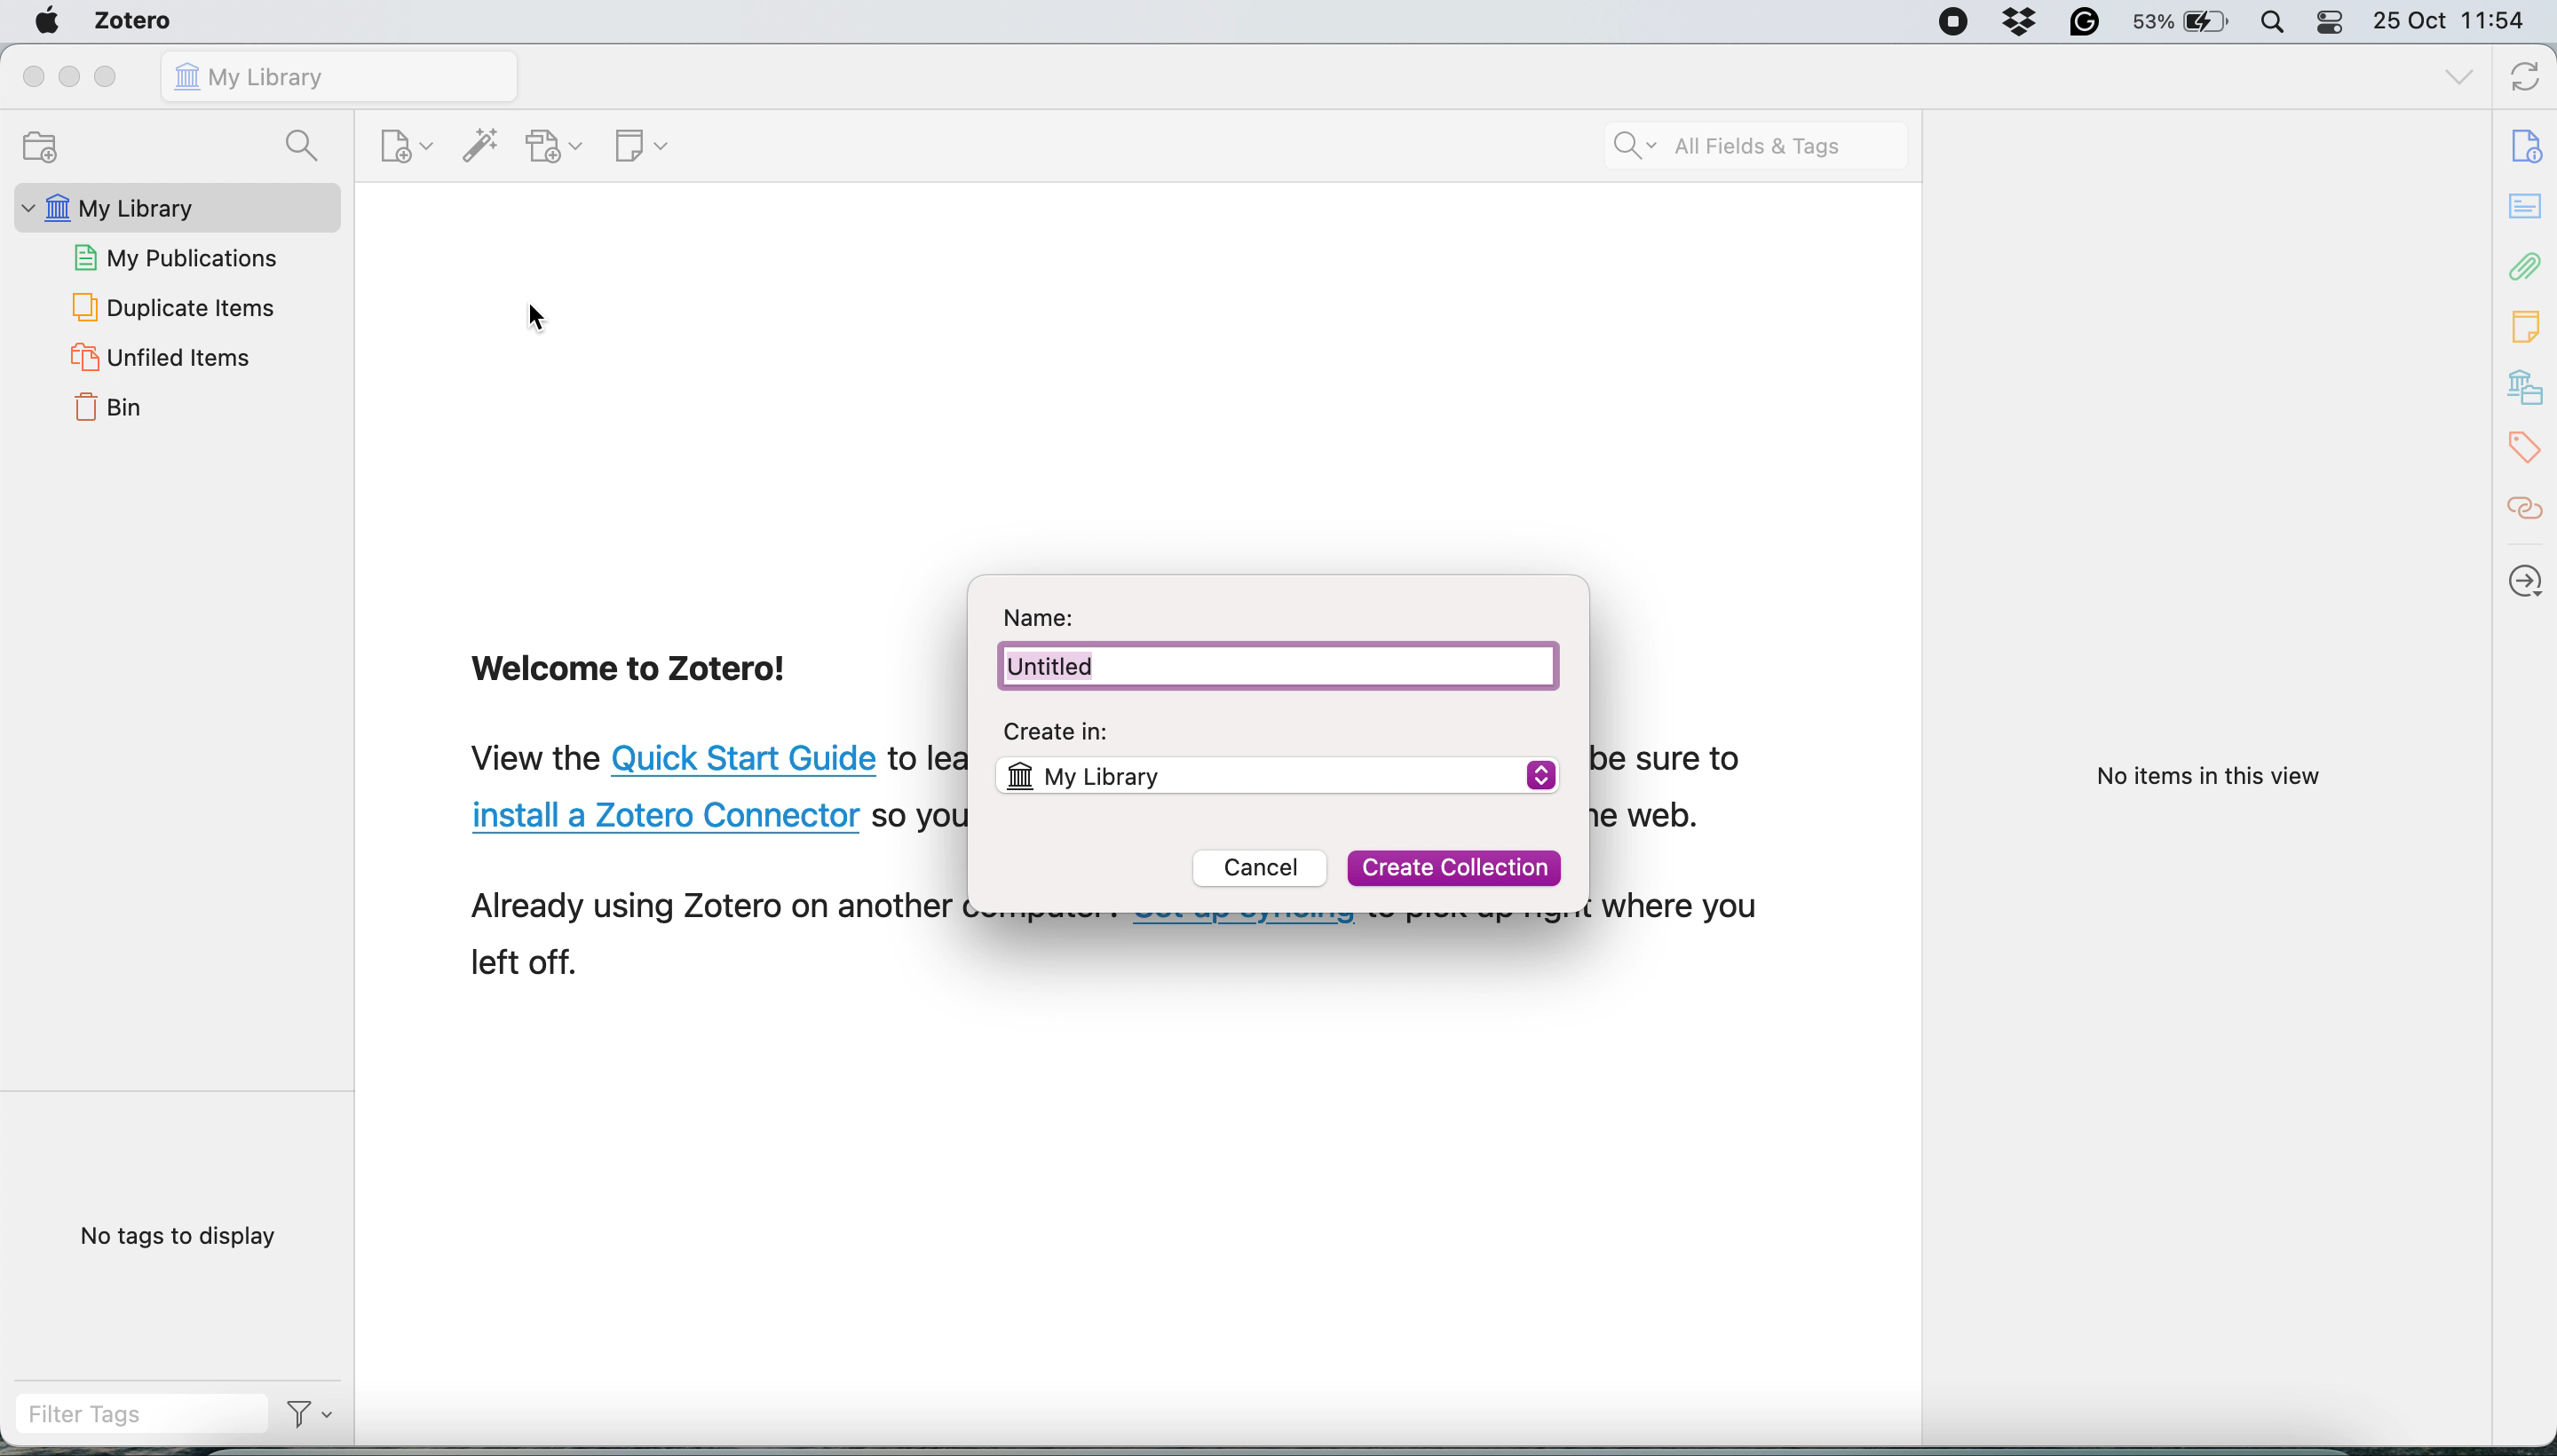 Image resolution: width=2557 pixels, height=1456 pixels. Describe the element at coordinates (184, 1239) in the screenshot. I see `No tags to display` at that location.